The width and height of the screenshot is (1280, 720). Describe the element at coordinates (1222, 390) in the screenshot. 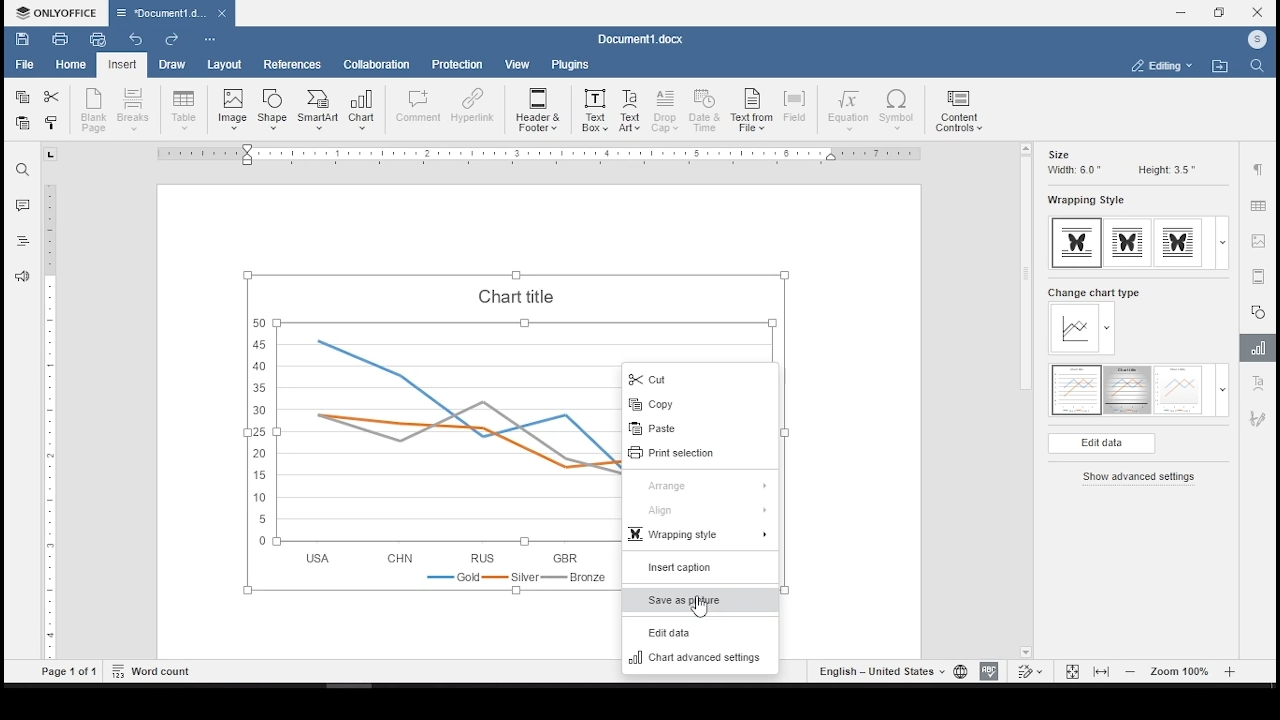

I see `expand` at that location.